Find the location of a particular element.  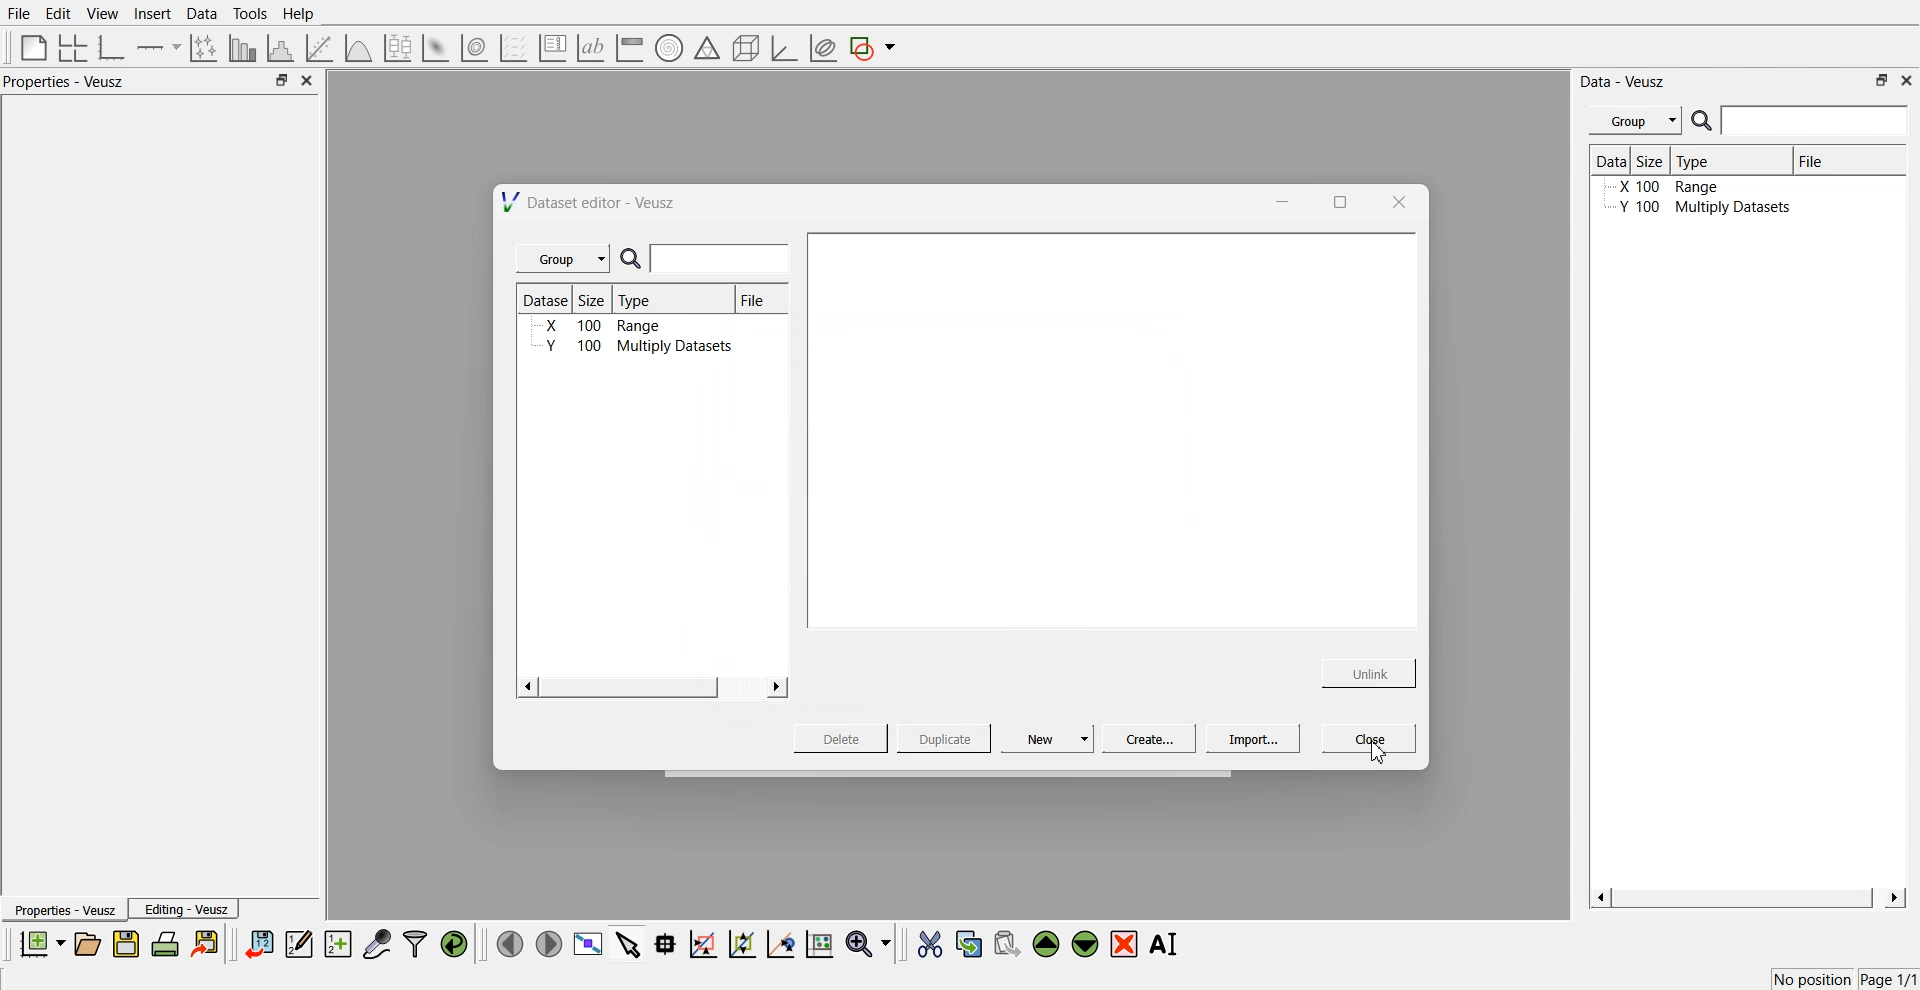

minimise or maximise is located at coordinates (281, 81).